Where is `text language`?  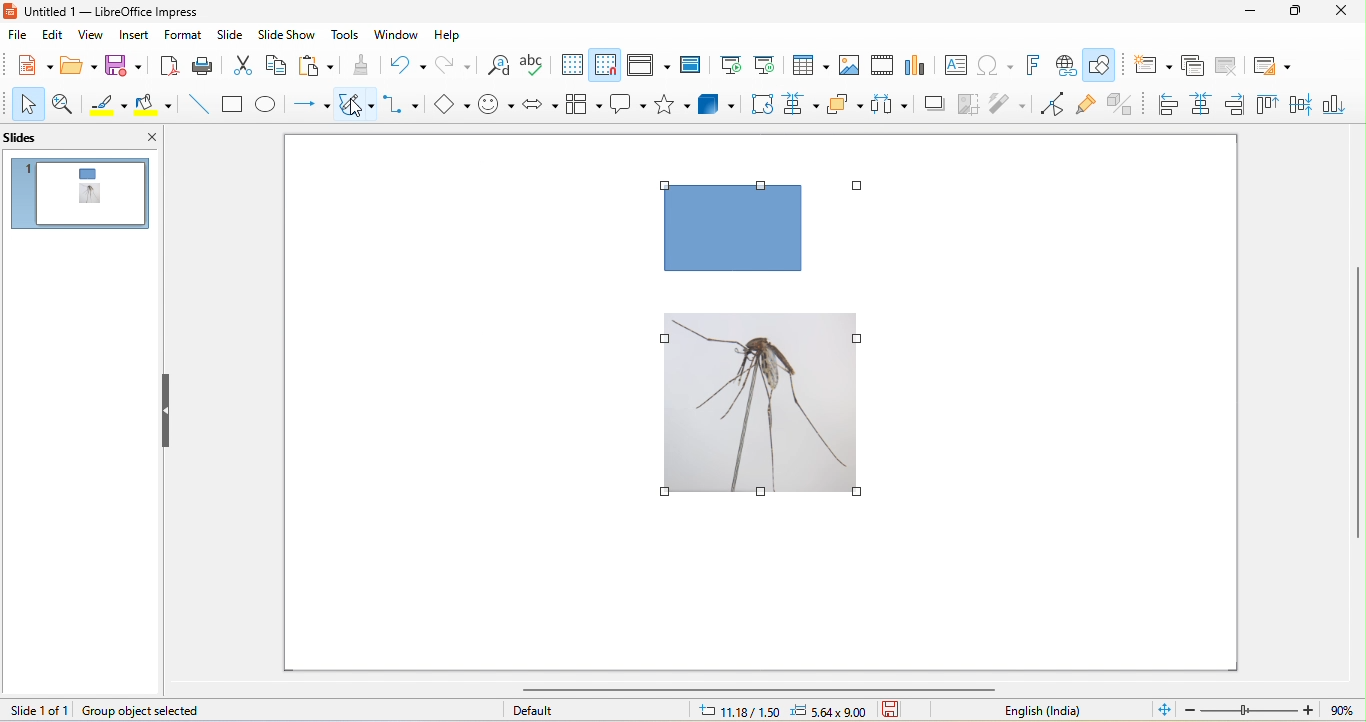 text language is located at coordinates (1045, 711).